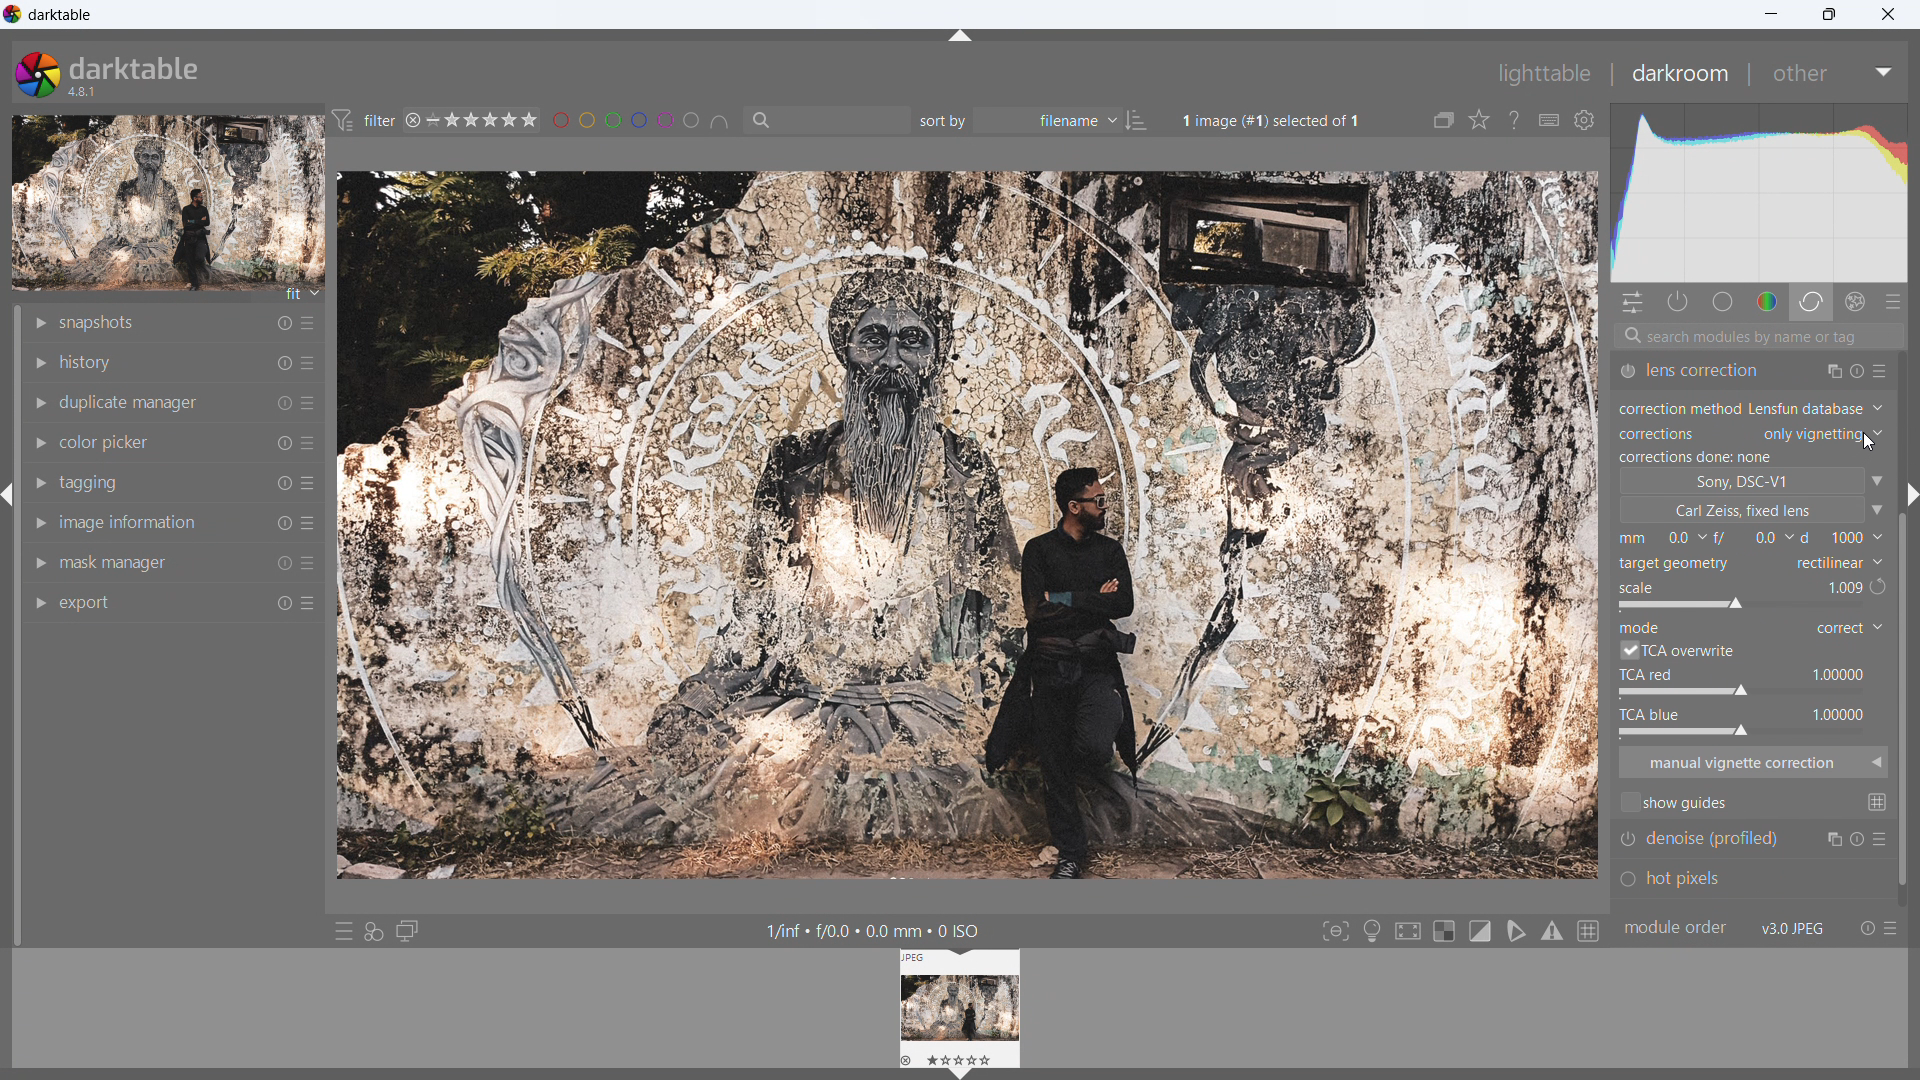  What do you see at coordinates (1677, 650) in the screenshot?
I see `tca overwrite` at bounding box center [1677, 650].